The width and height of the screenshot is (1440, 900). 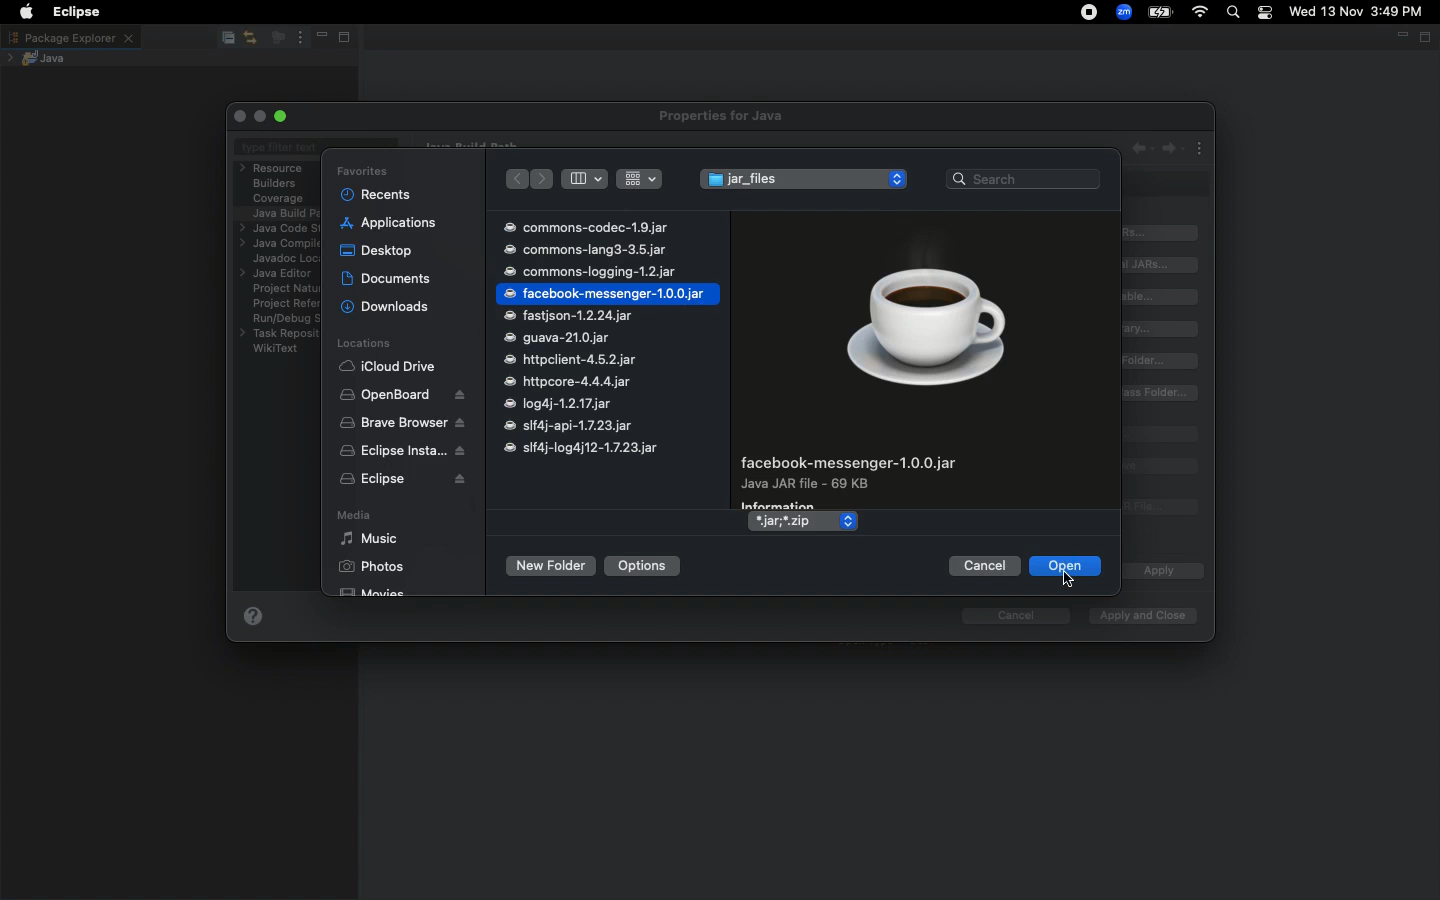 I want to click on Apply and close, so click(x=1138, y=616).